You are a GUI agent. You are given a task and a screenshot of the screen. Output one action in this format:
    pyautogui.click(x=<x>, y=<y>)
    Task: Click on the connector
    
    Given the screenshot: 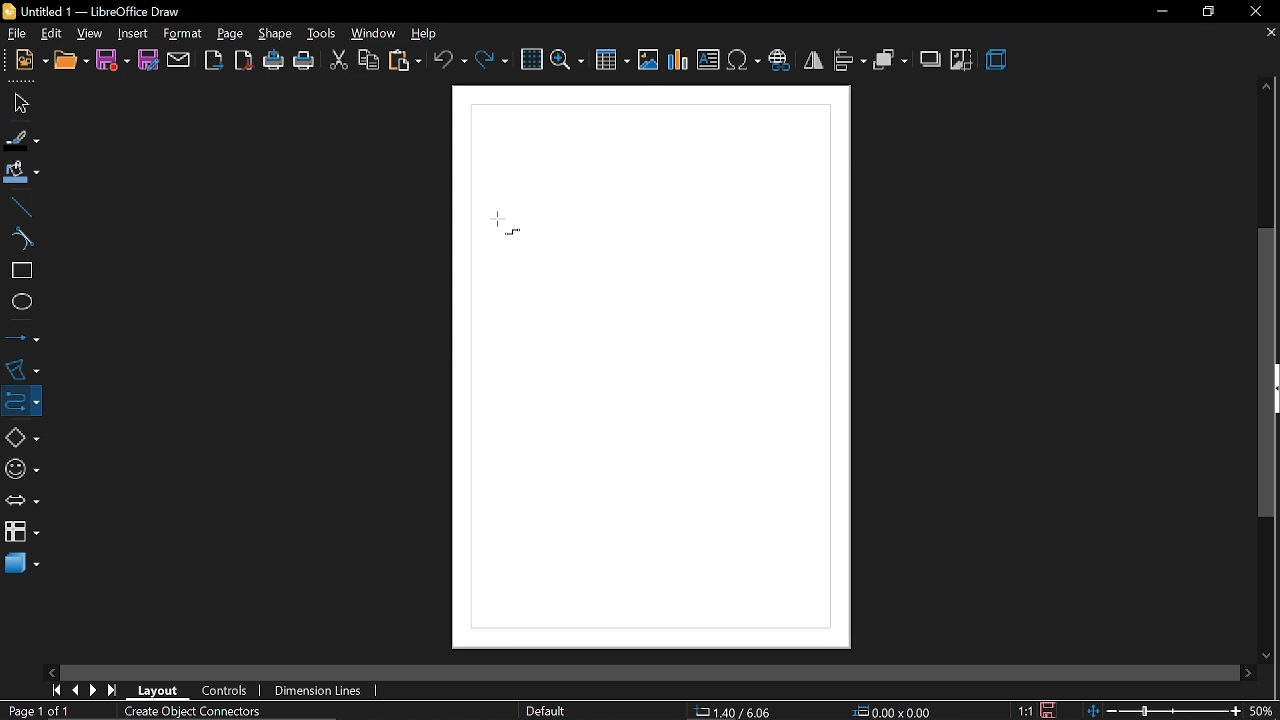 What is the action you would take?
    pyautogui.click(x=19, y=399)
    